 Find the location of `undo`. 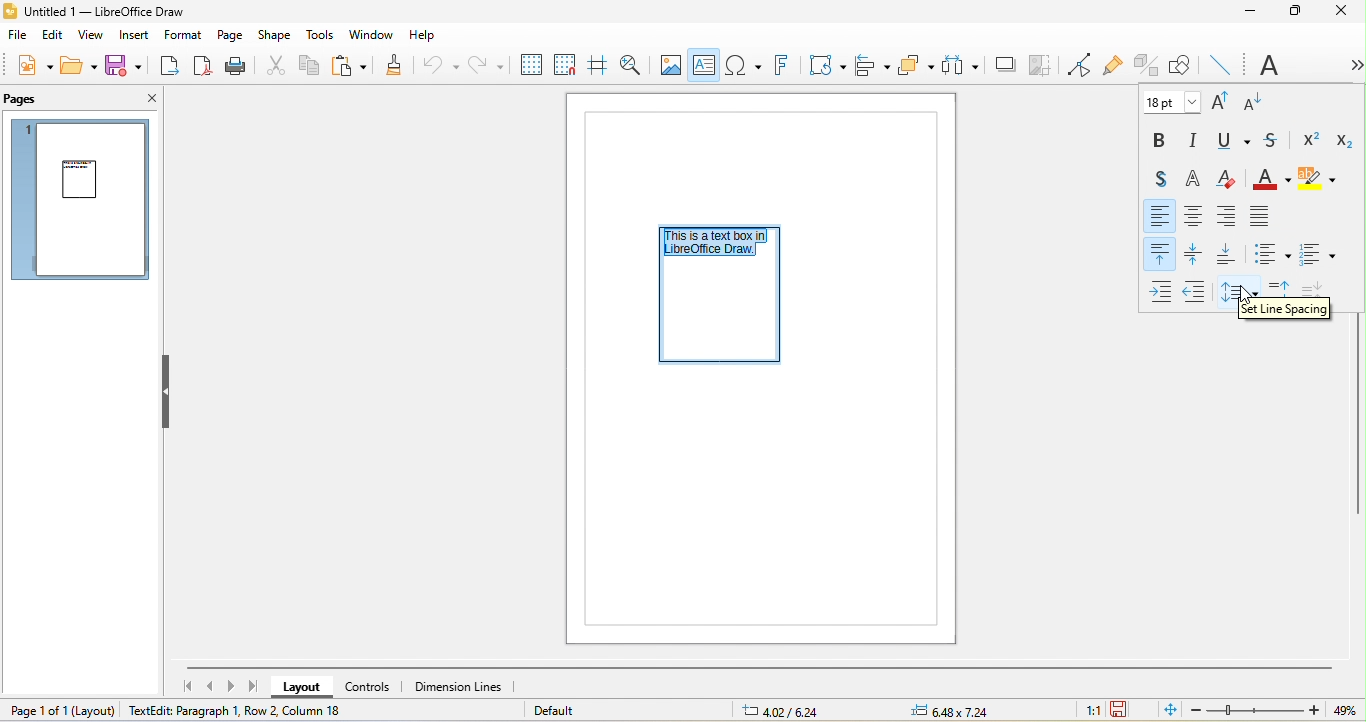

undo is located at coordinates (444, 65).